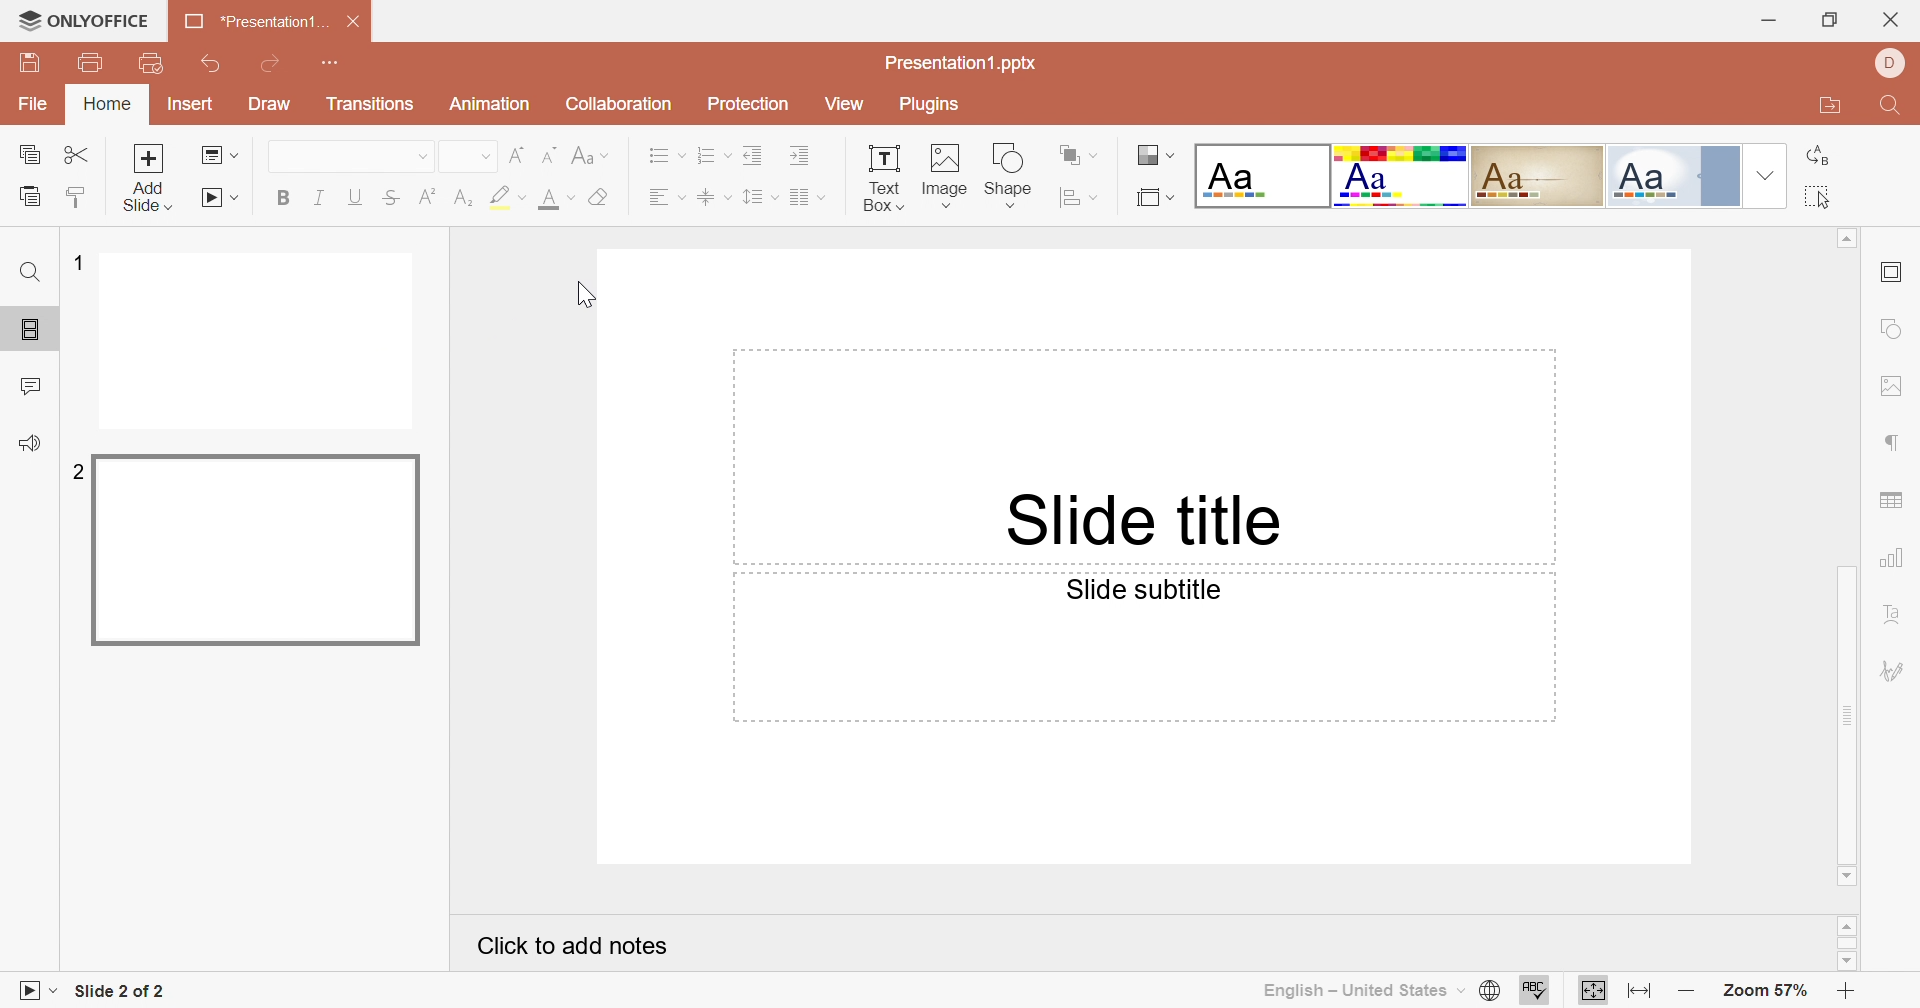  I want to click on Bullets, so click(661, 155).